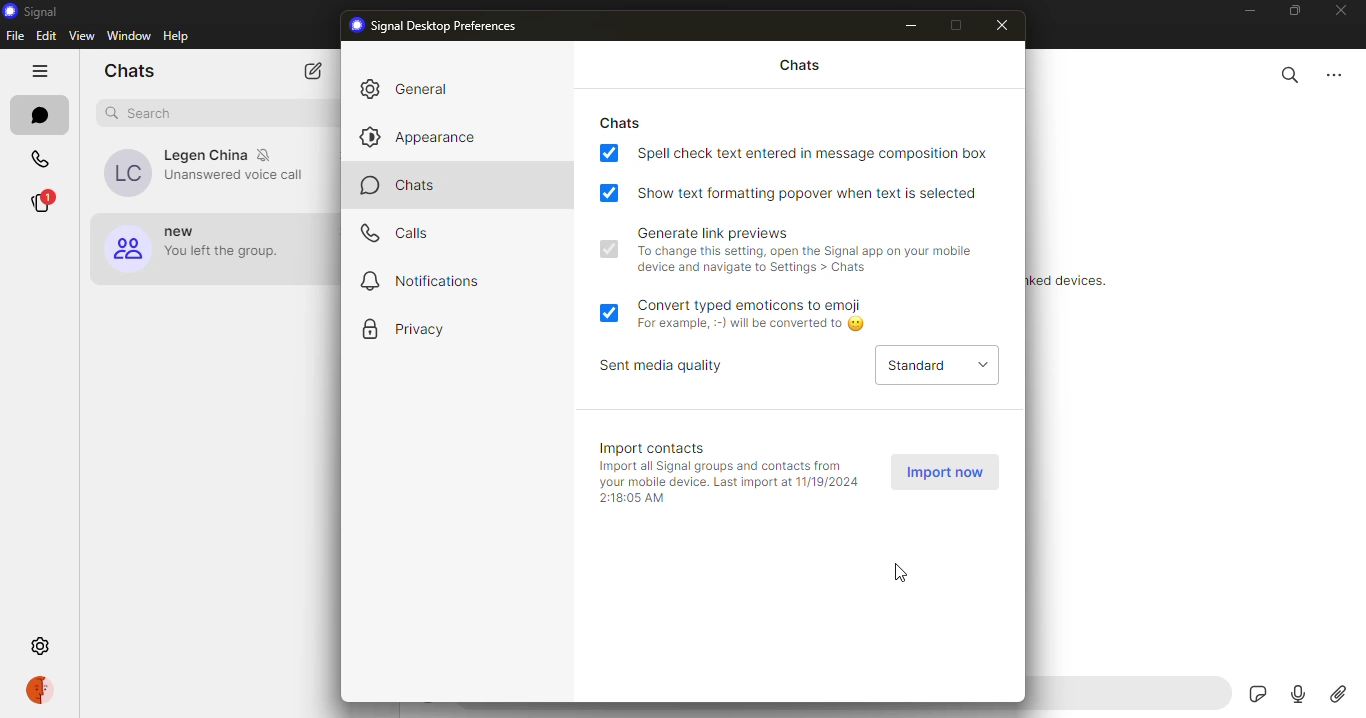  What do you see at coordinates (984, 364) in the screenshot?
I see `select` at bounding box center [984, 364].